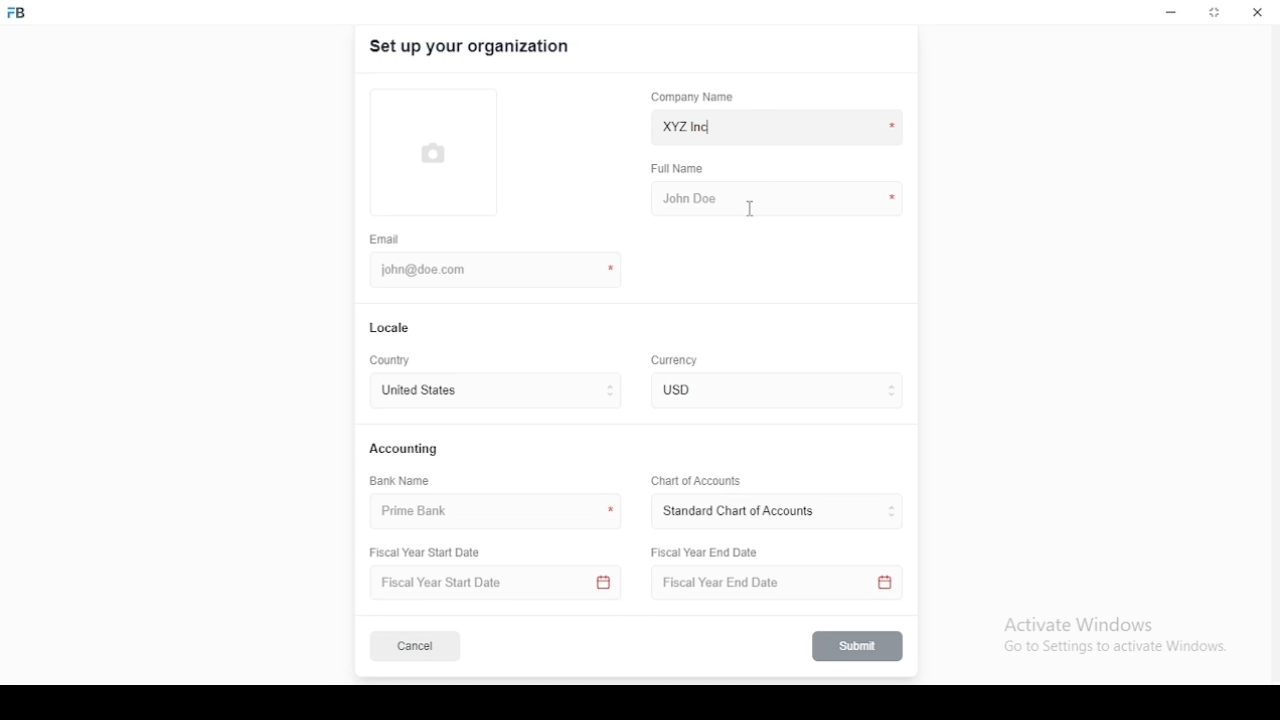 This screenshot has width=1280, height=720. Describe the element at coordinates (706, 552) in the screenshot. I see `Fiscal Year End Date` at that location.